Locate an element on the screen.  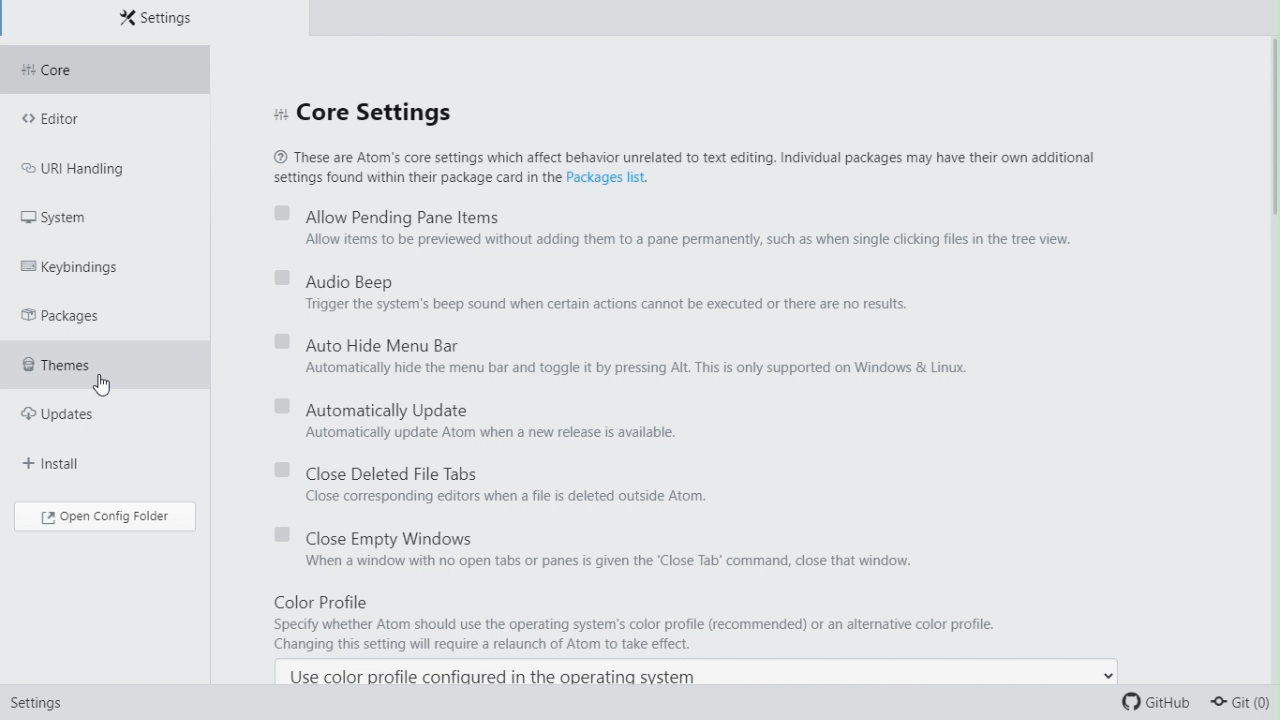
Settings is located at coordinates (31, 706).